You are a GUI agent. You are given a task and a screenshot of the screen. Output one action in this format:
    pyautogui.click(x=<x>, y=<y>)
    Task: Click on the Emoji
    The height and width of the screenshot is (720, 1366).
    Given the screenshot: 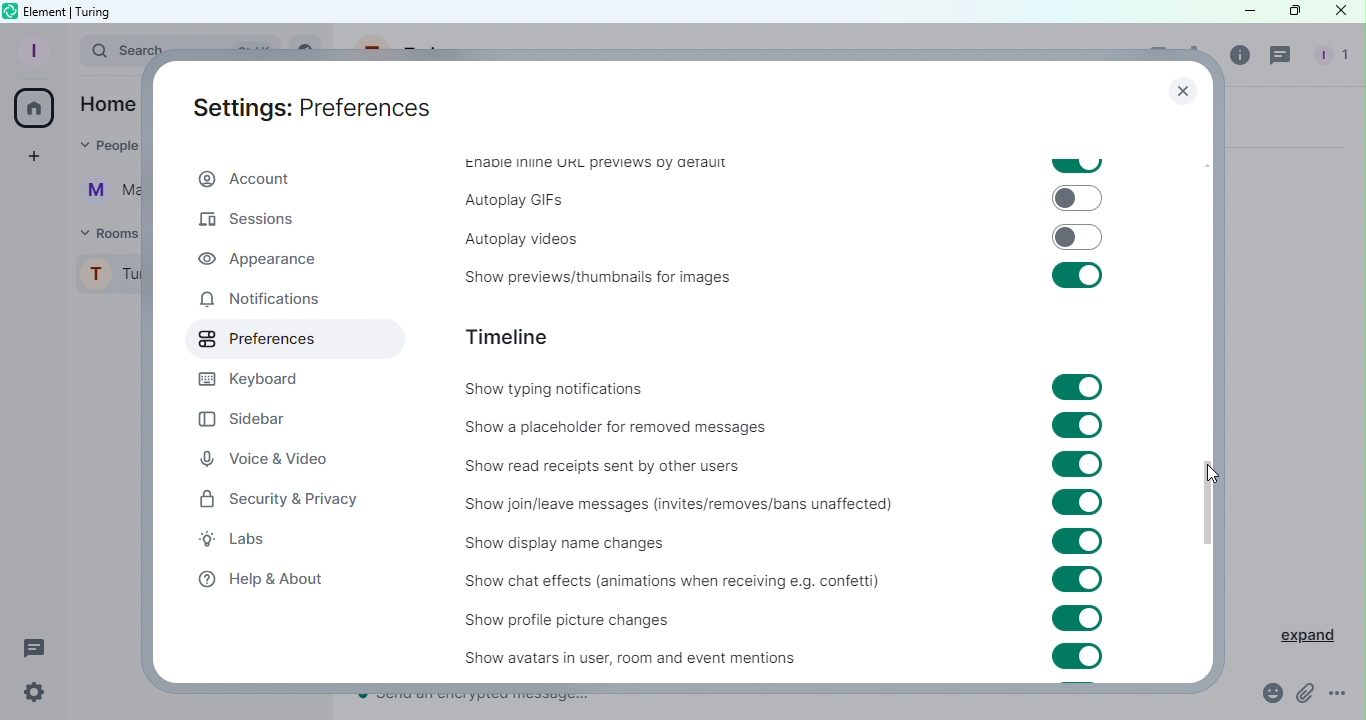 What is the action you would take?
    pyautogui.click(x=1265, y=694)
    